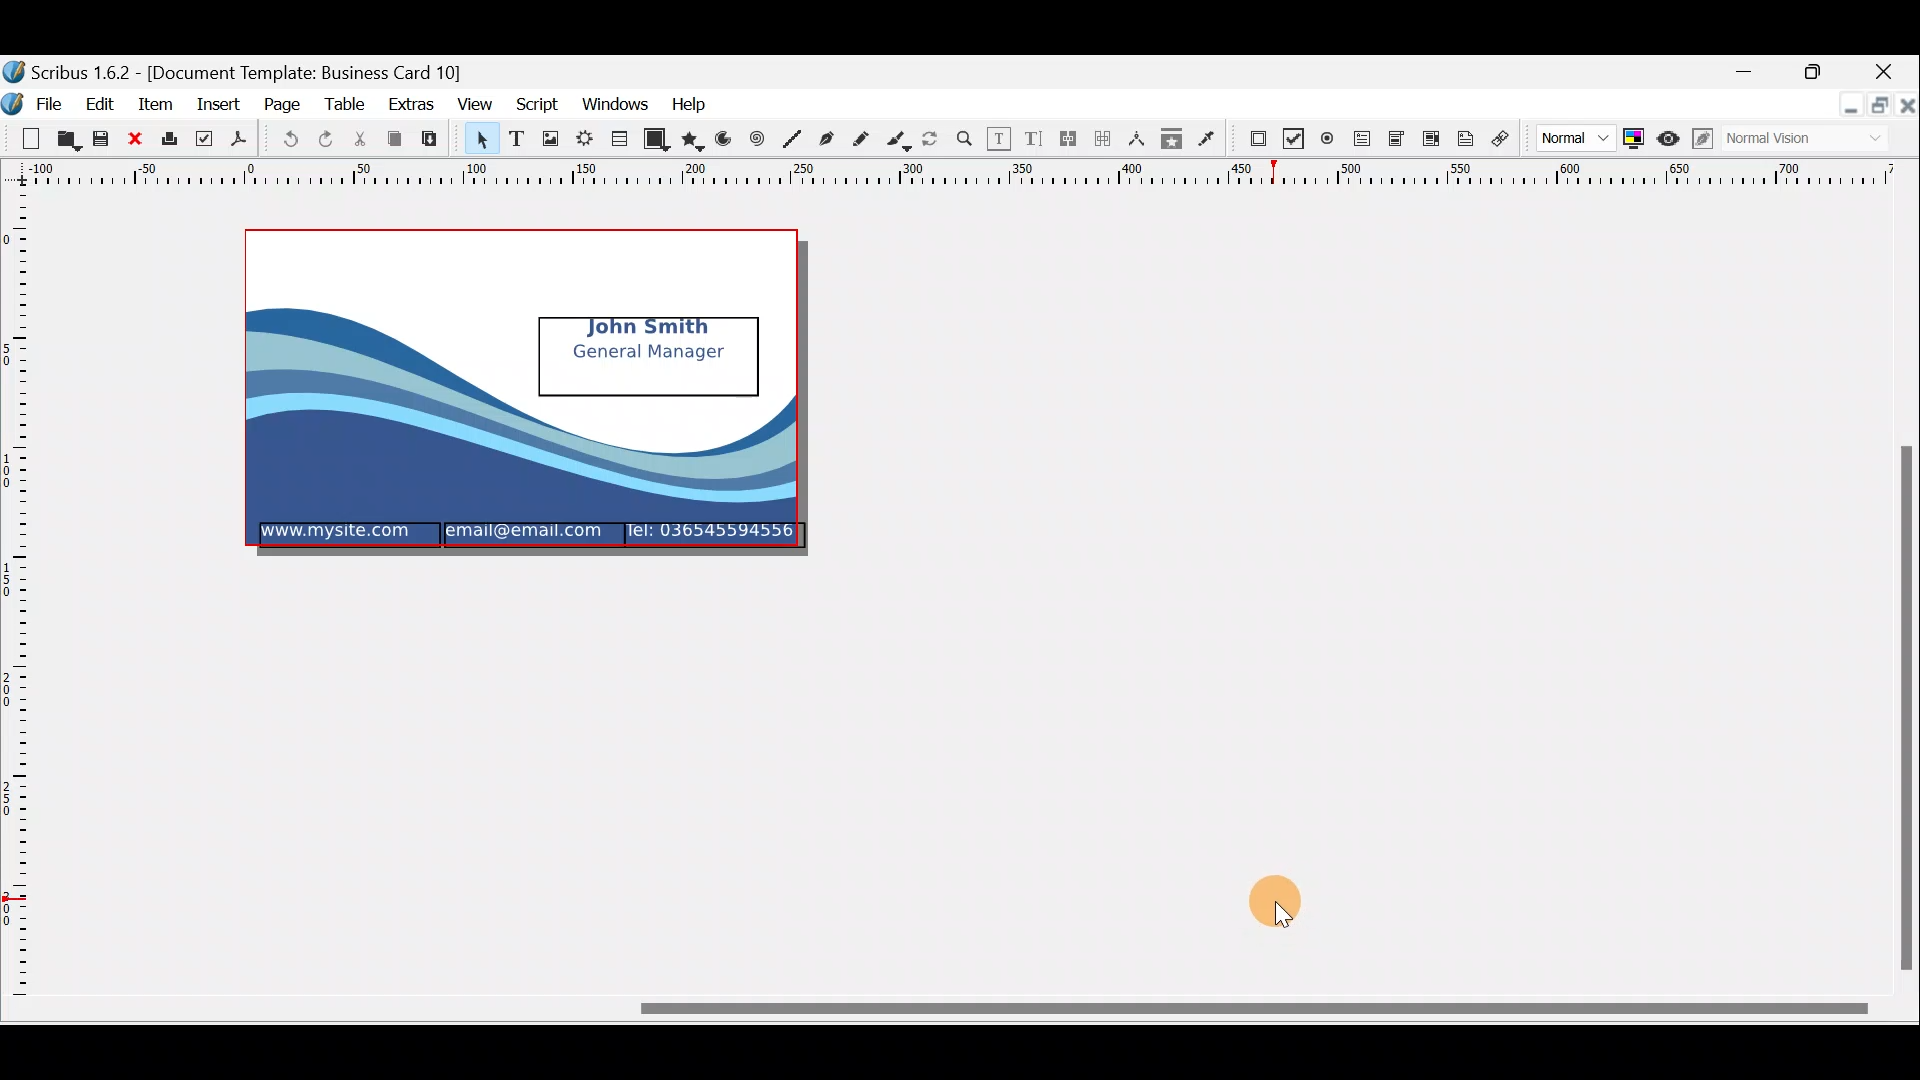 The width and height of the screenshot is (1920, 1080). What do you see at coordinates (153, 106) in the screenshot?
I see `Item` at bounding box center [153, 106].